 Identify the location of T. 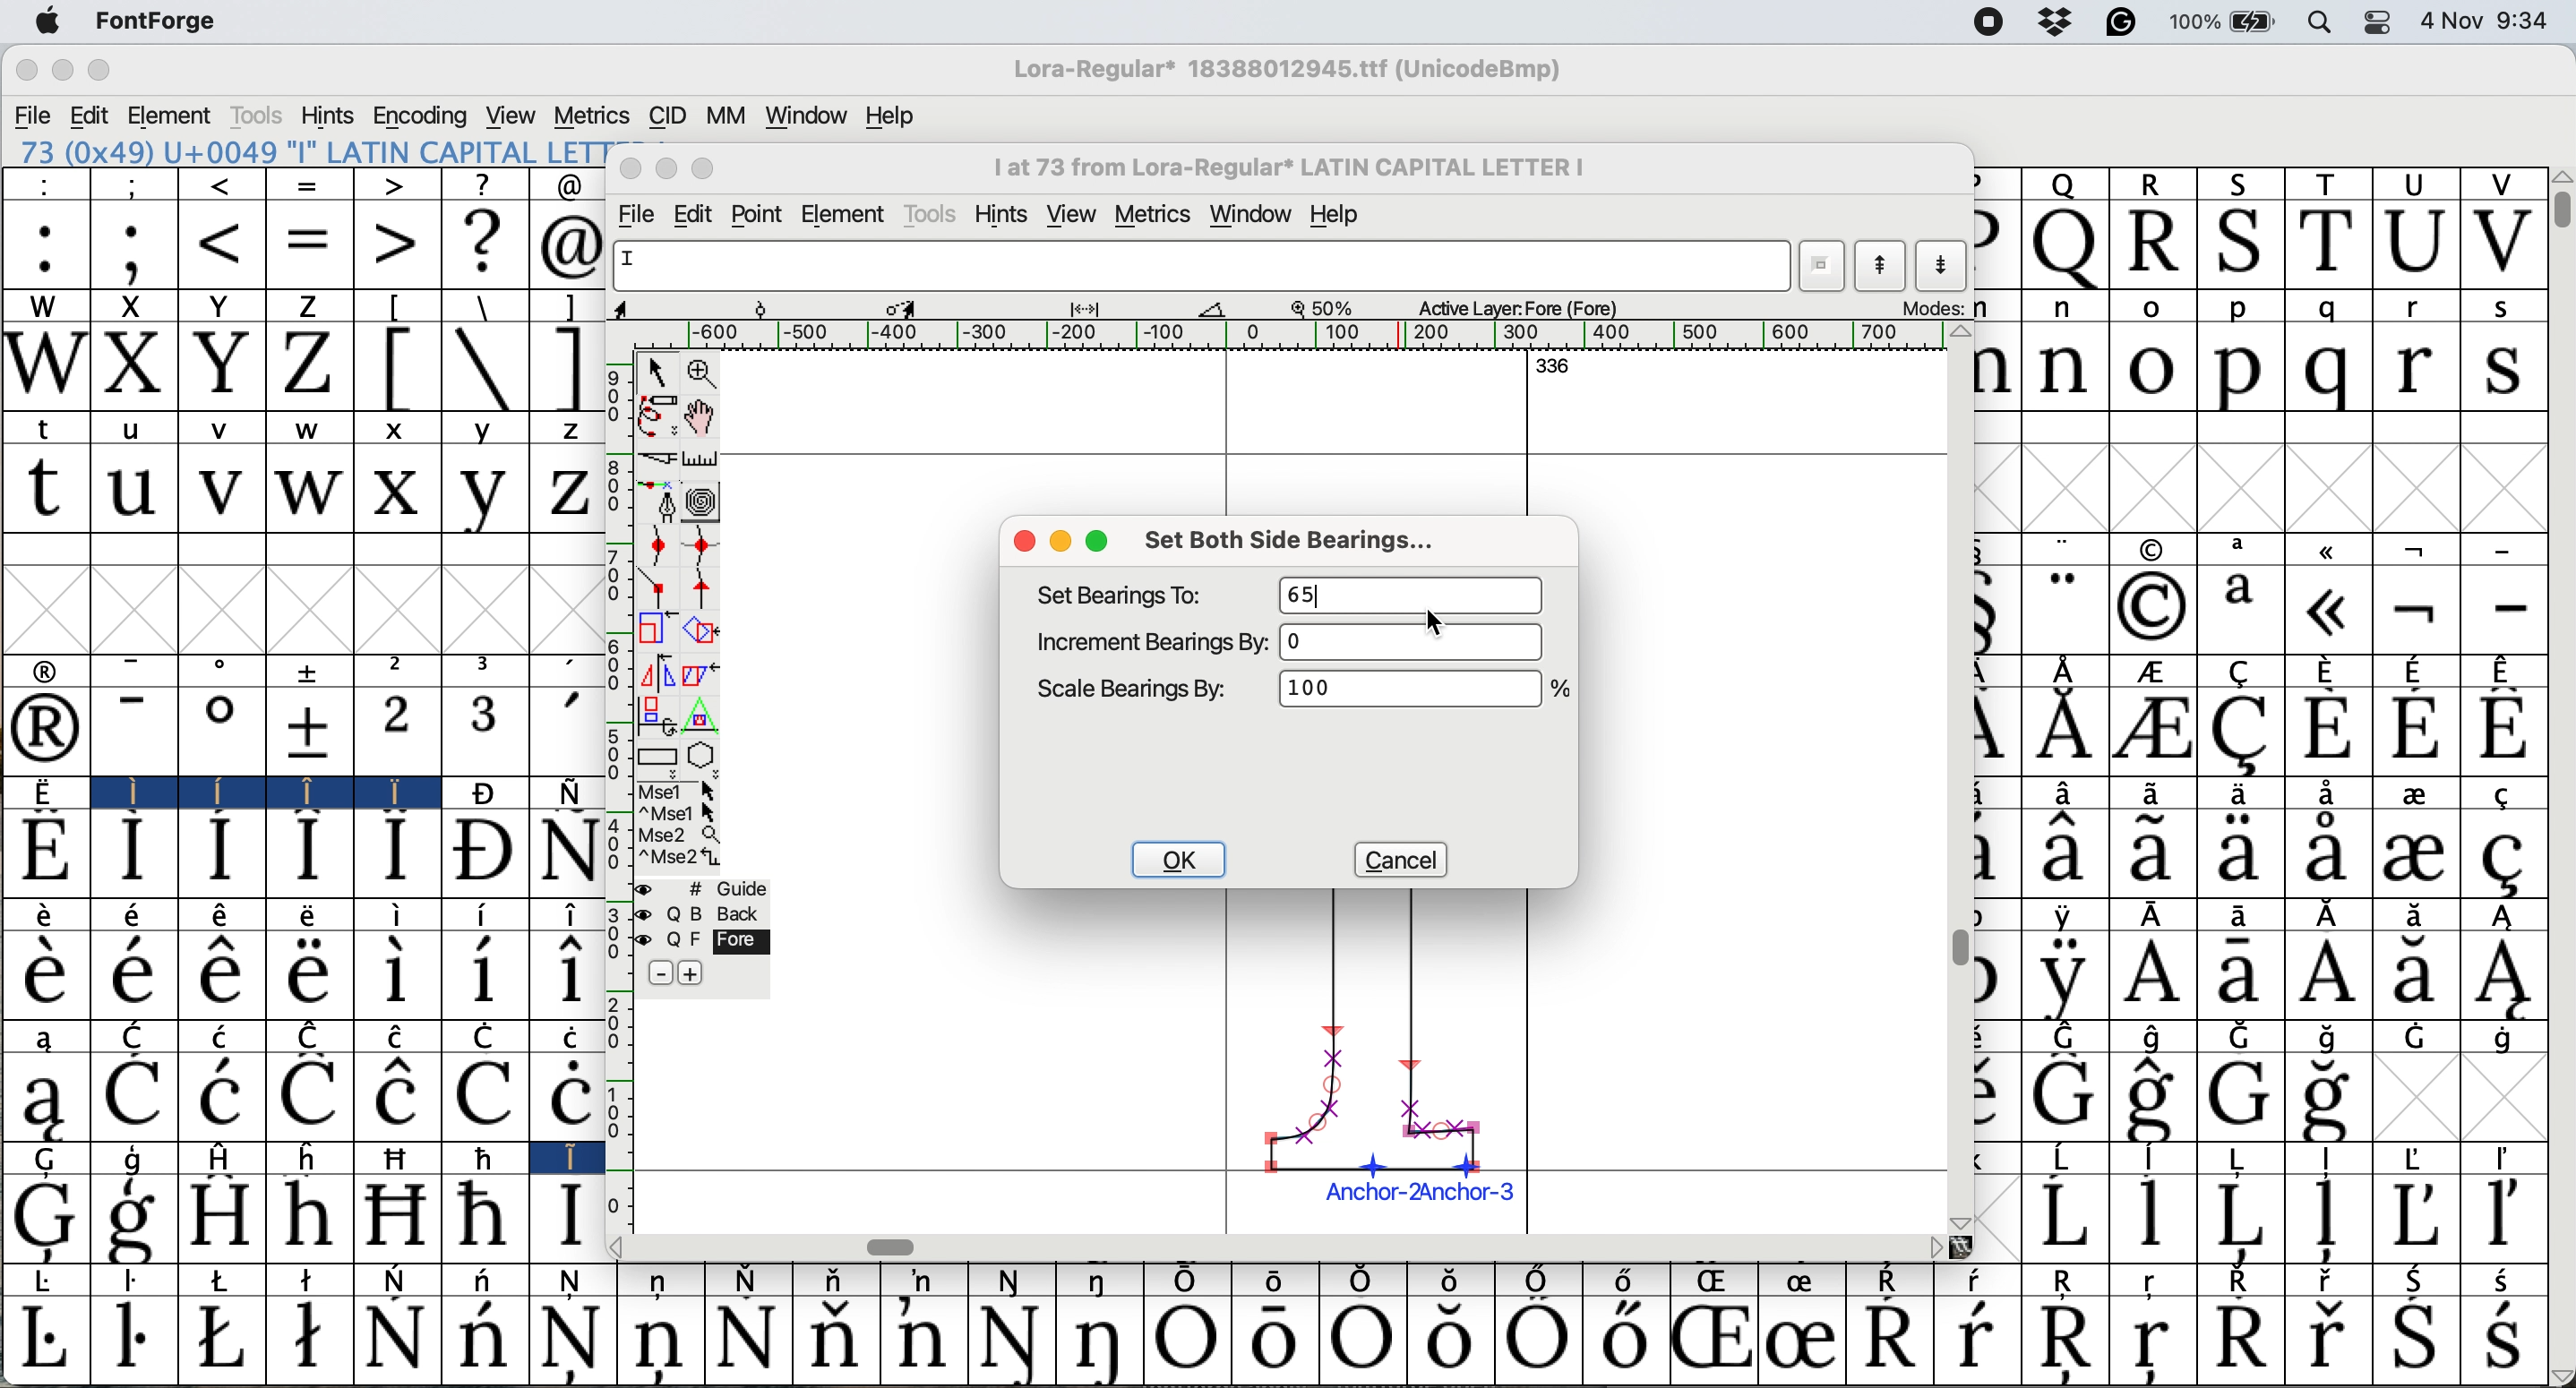
(2329, 242).